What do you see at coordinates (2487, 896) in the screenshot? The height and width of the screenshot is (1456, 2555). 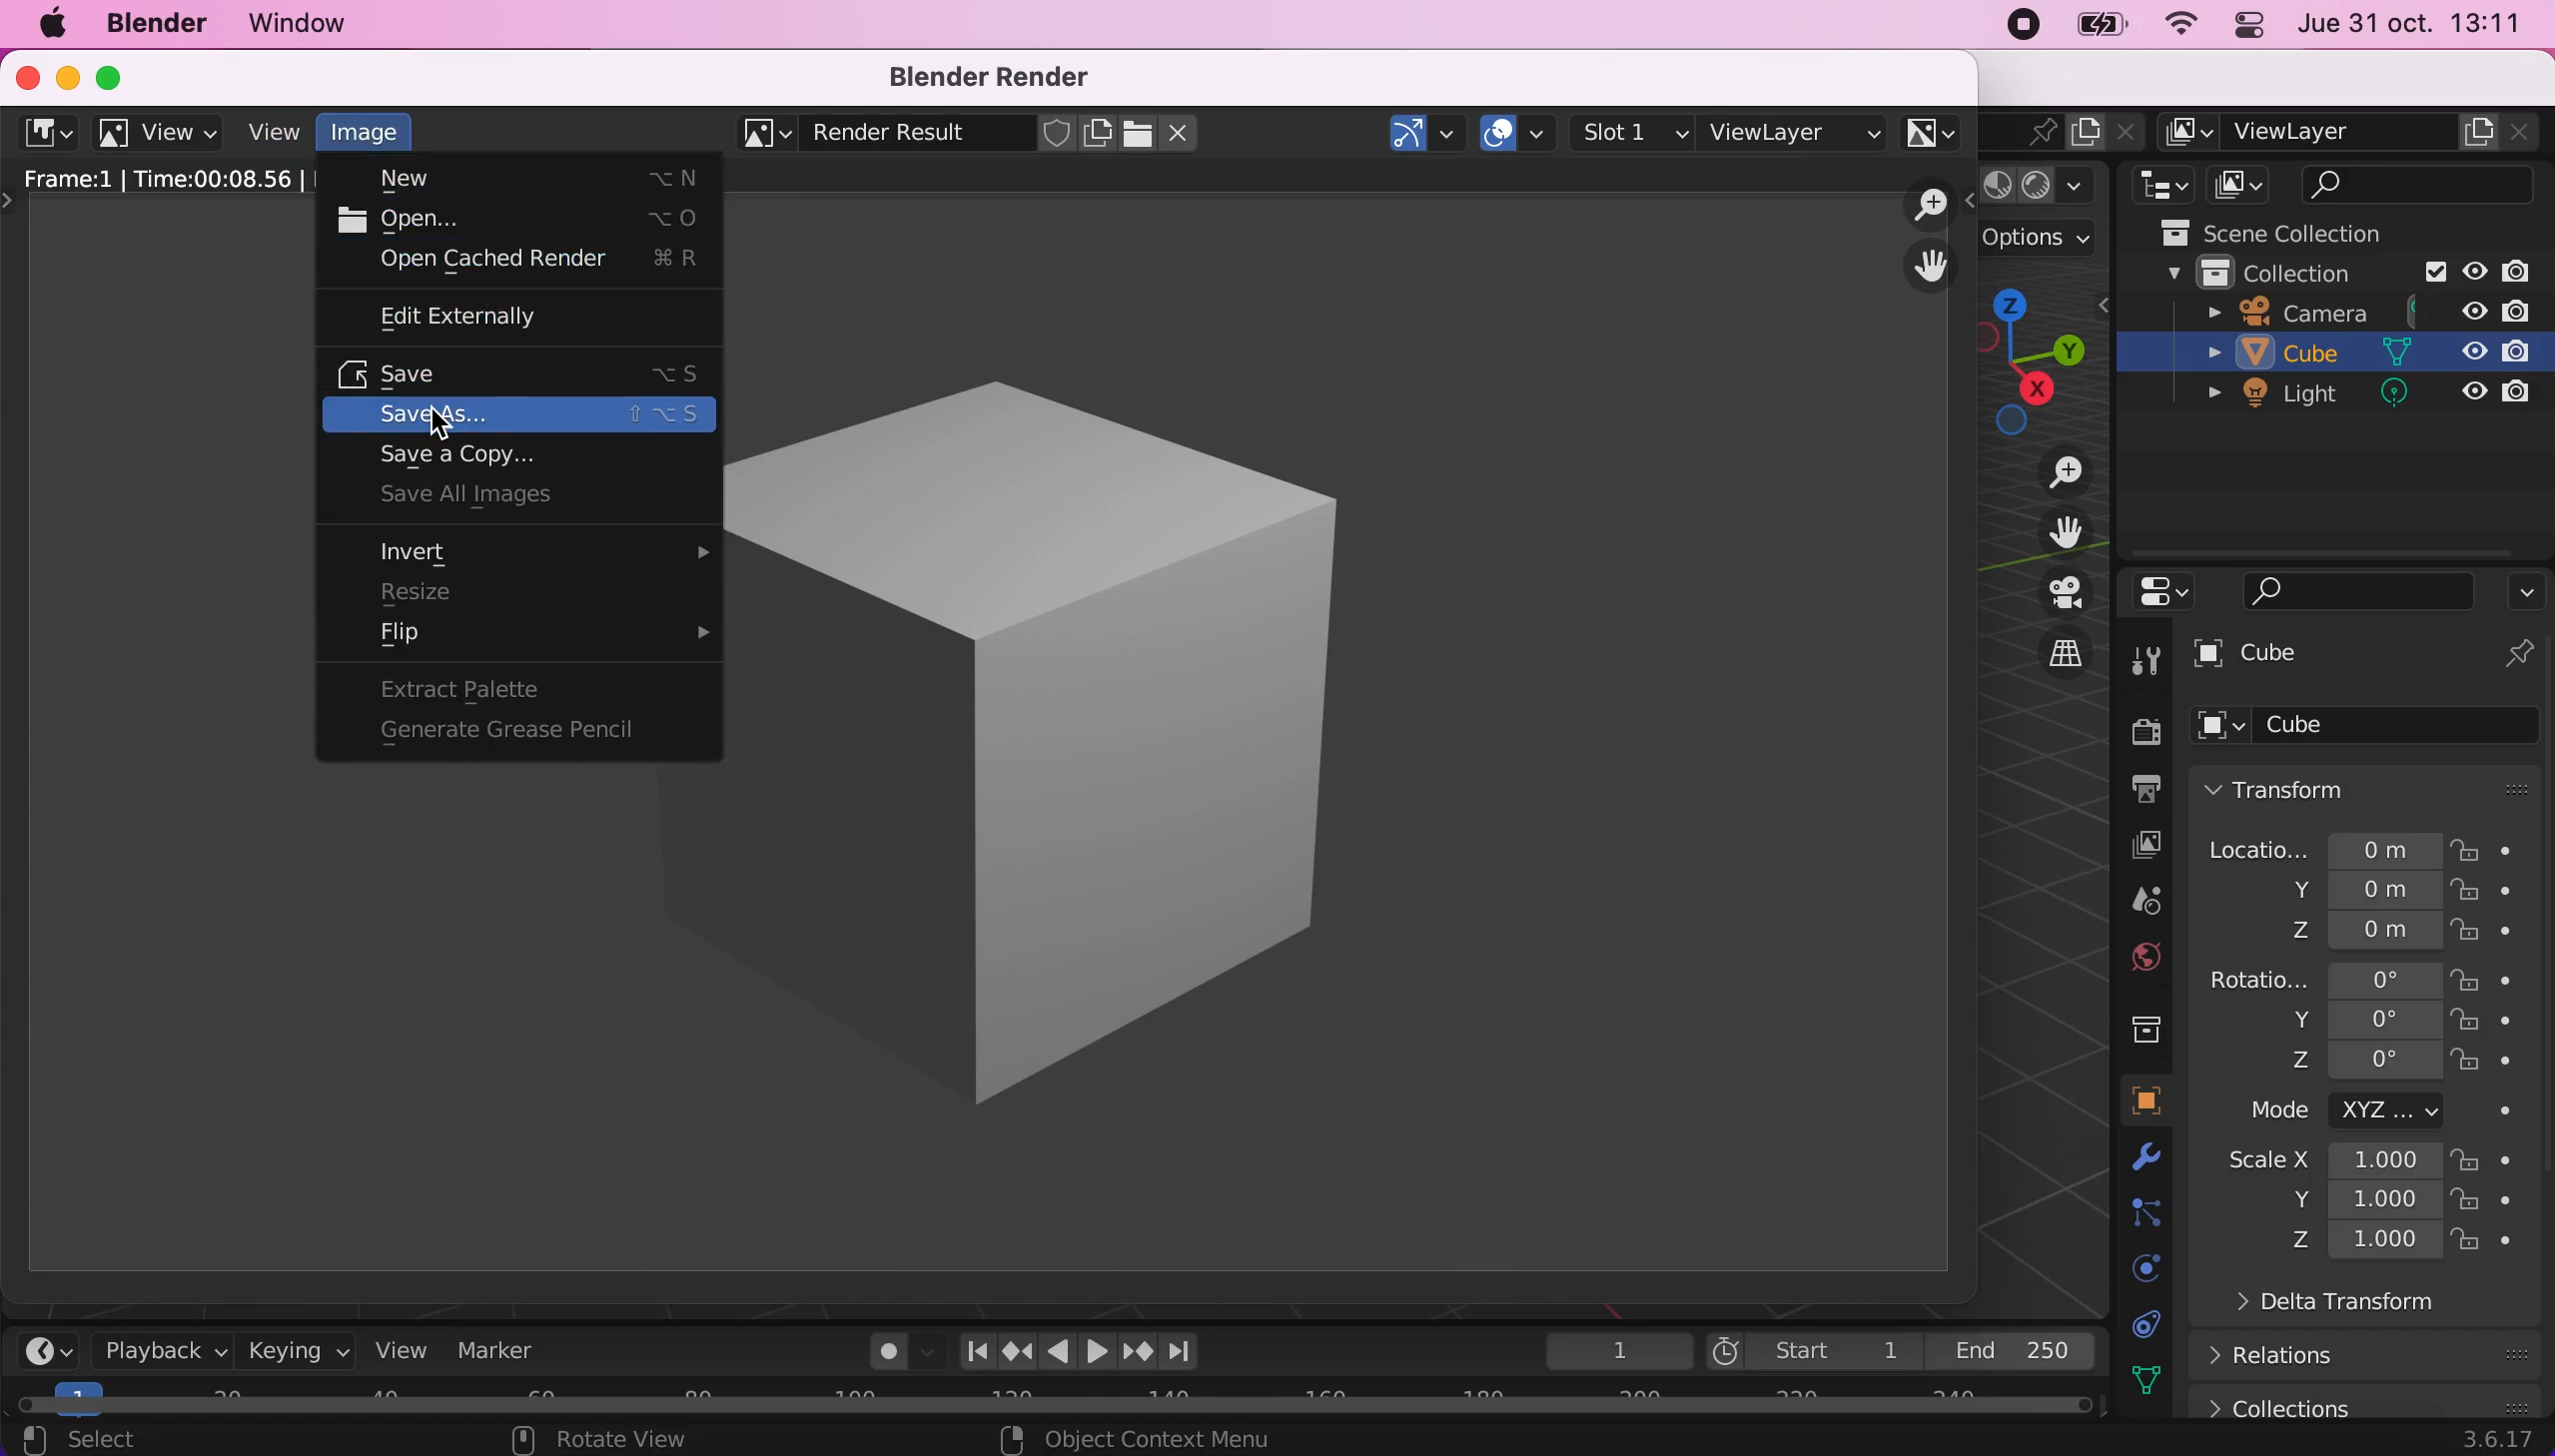 I see `lock` at bounding box center [2487, 896].